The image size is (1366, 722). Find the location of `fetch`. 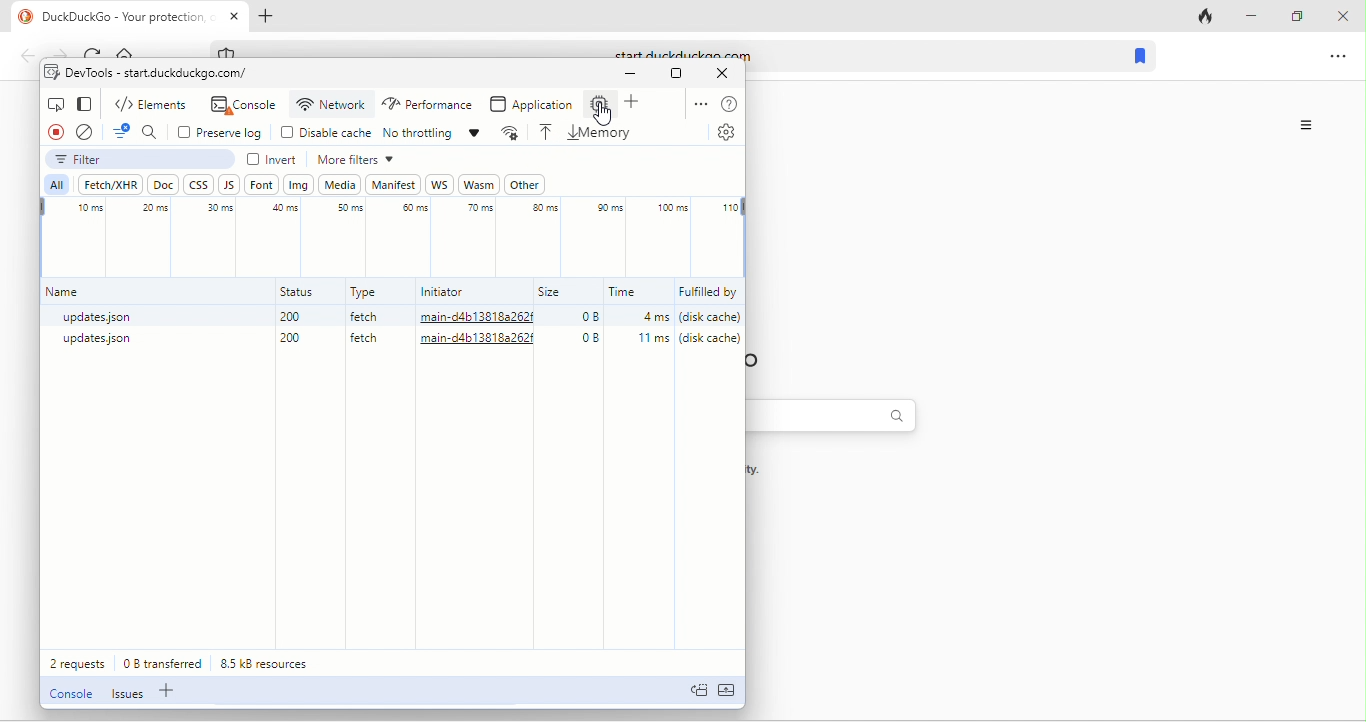

fetch is located at coordinates (374, 343).